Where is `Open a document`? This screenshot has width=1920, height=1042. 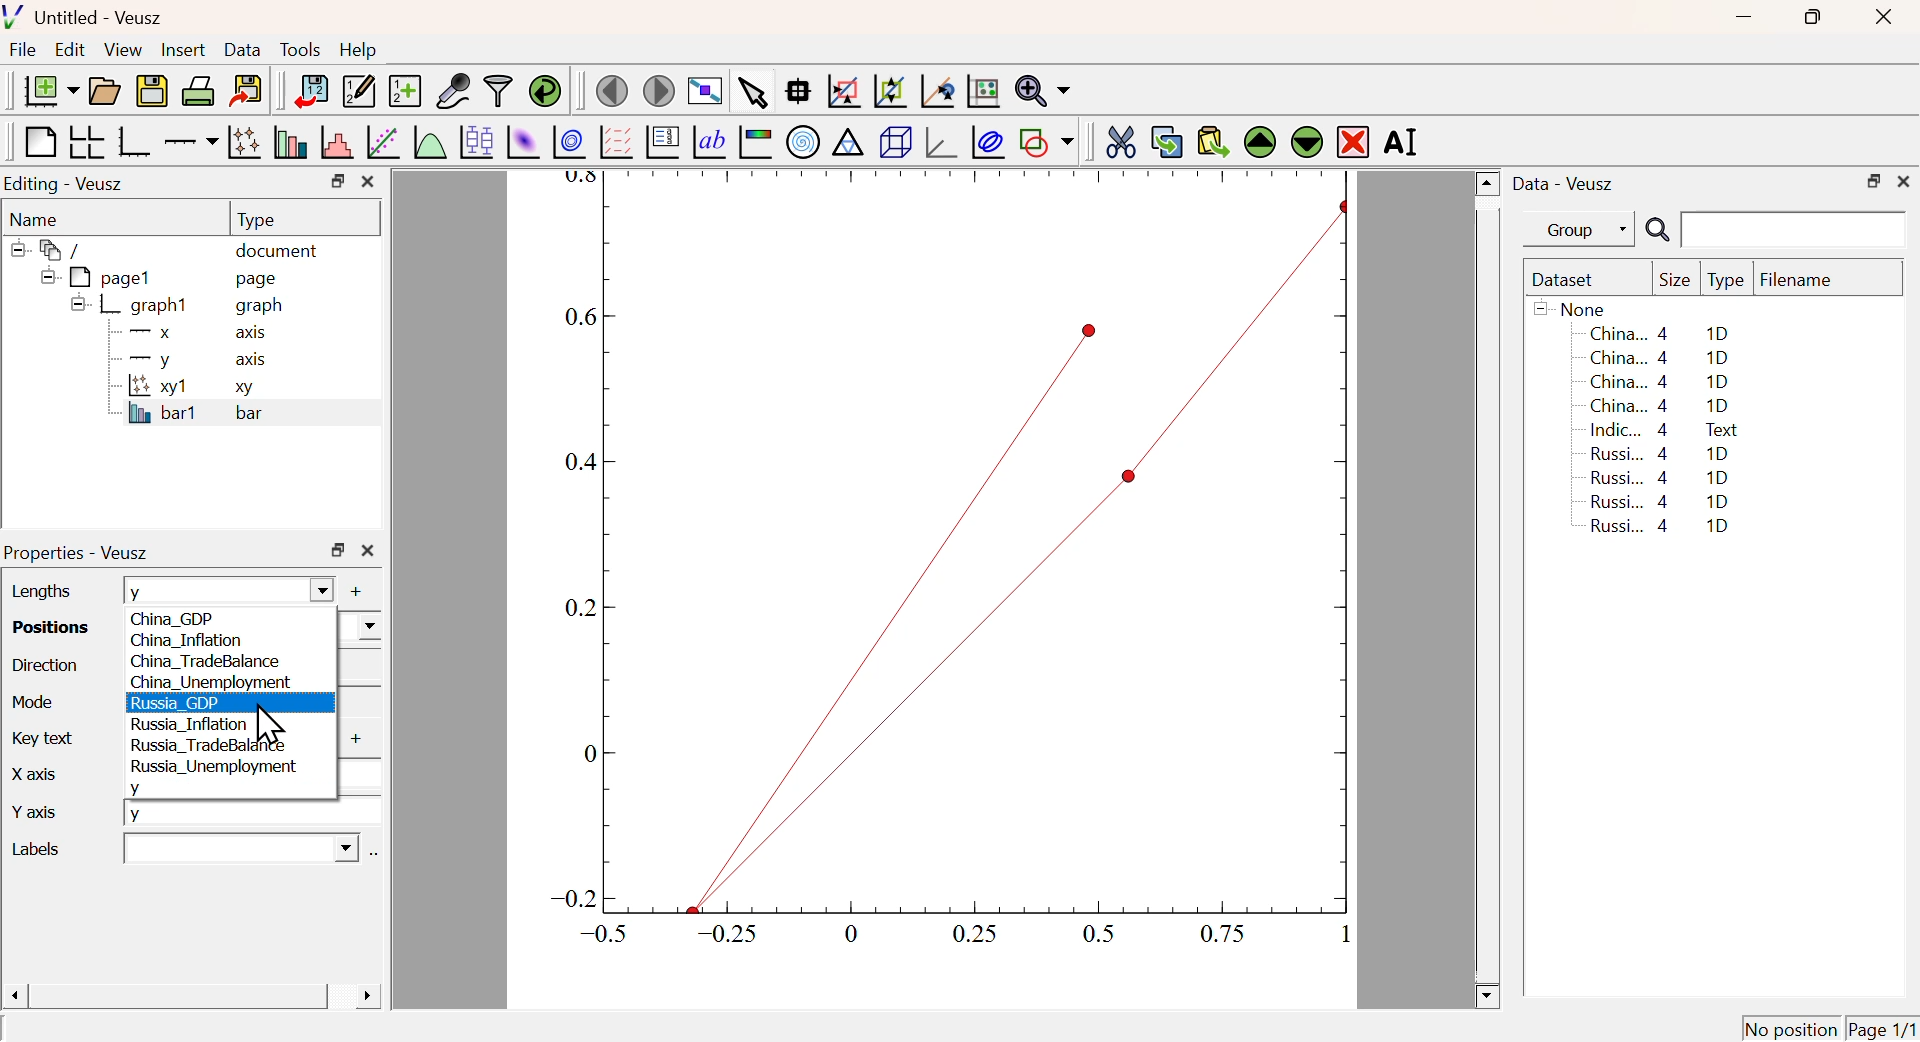
Open a document is located at coordinates (103, 91).